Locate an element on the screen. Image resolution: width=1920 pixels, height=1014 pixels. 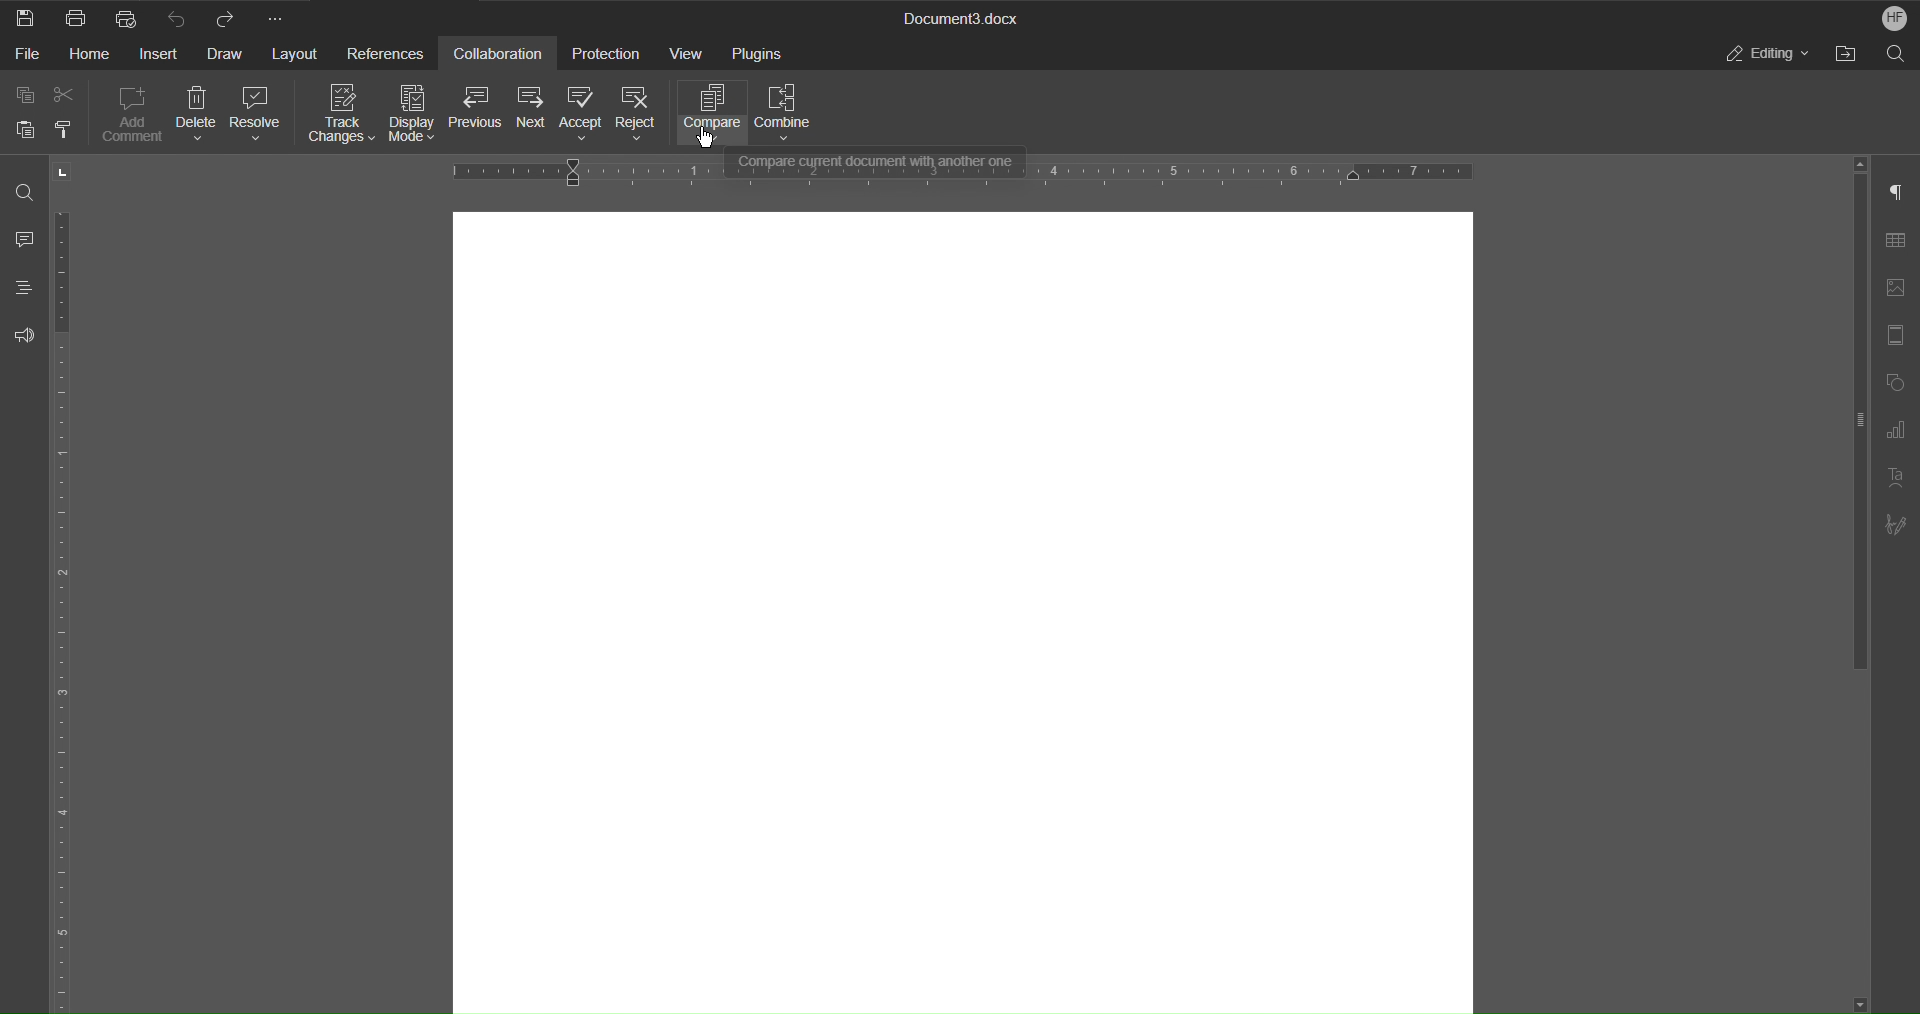
Shape Settings is located at coordinates (1898, 382).